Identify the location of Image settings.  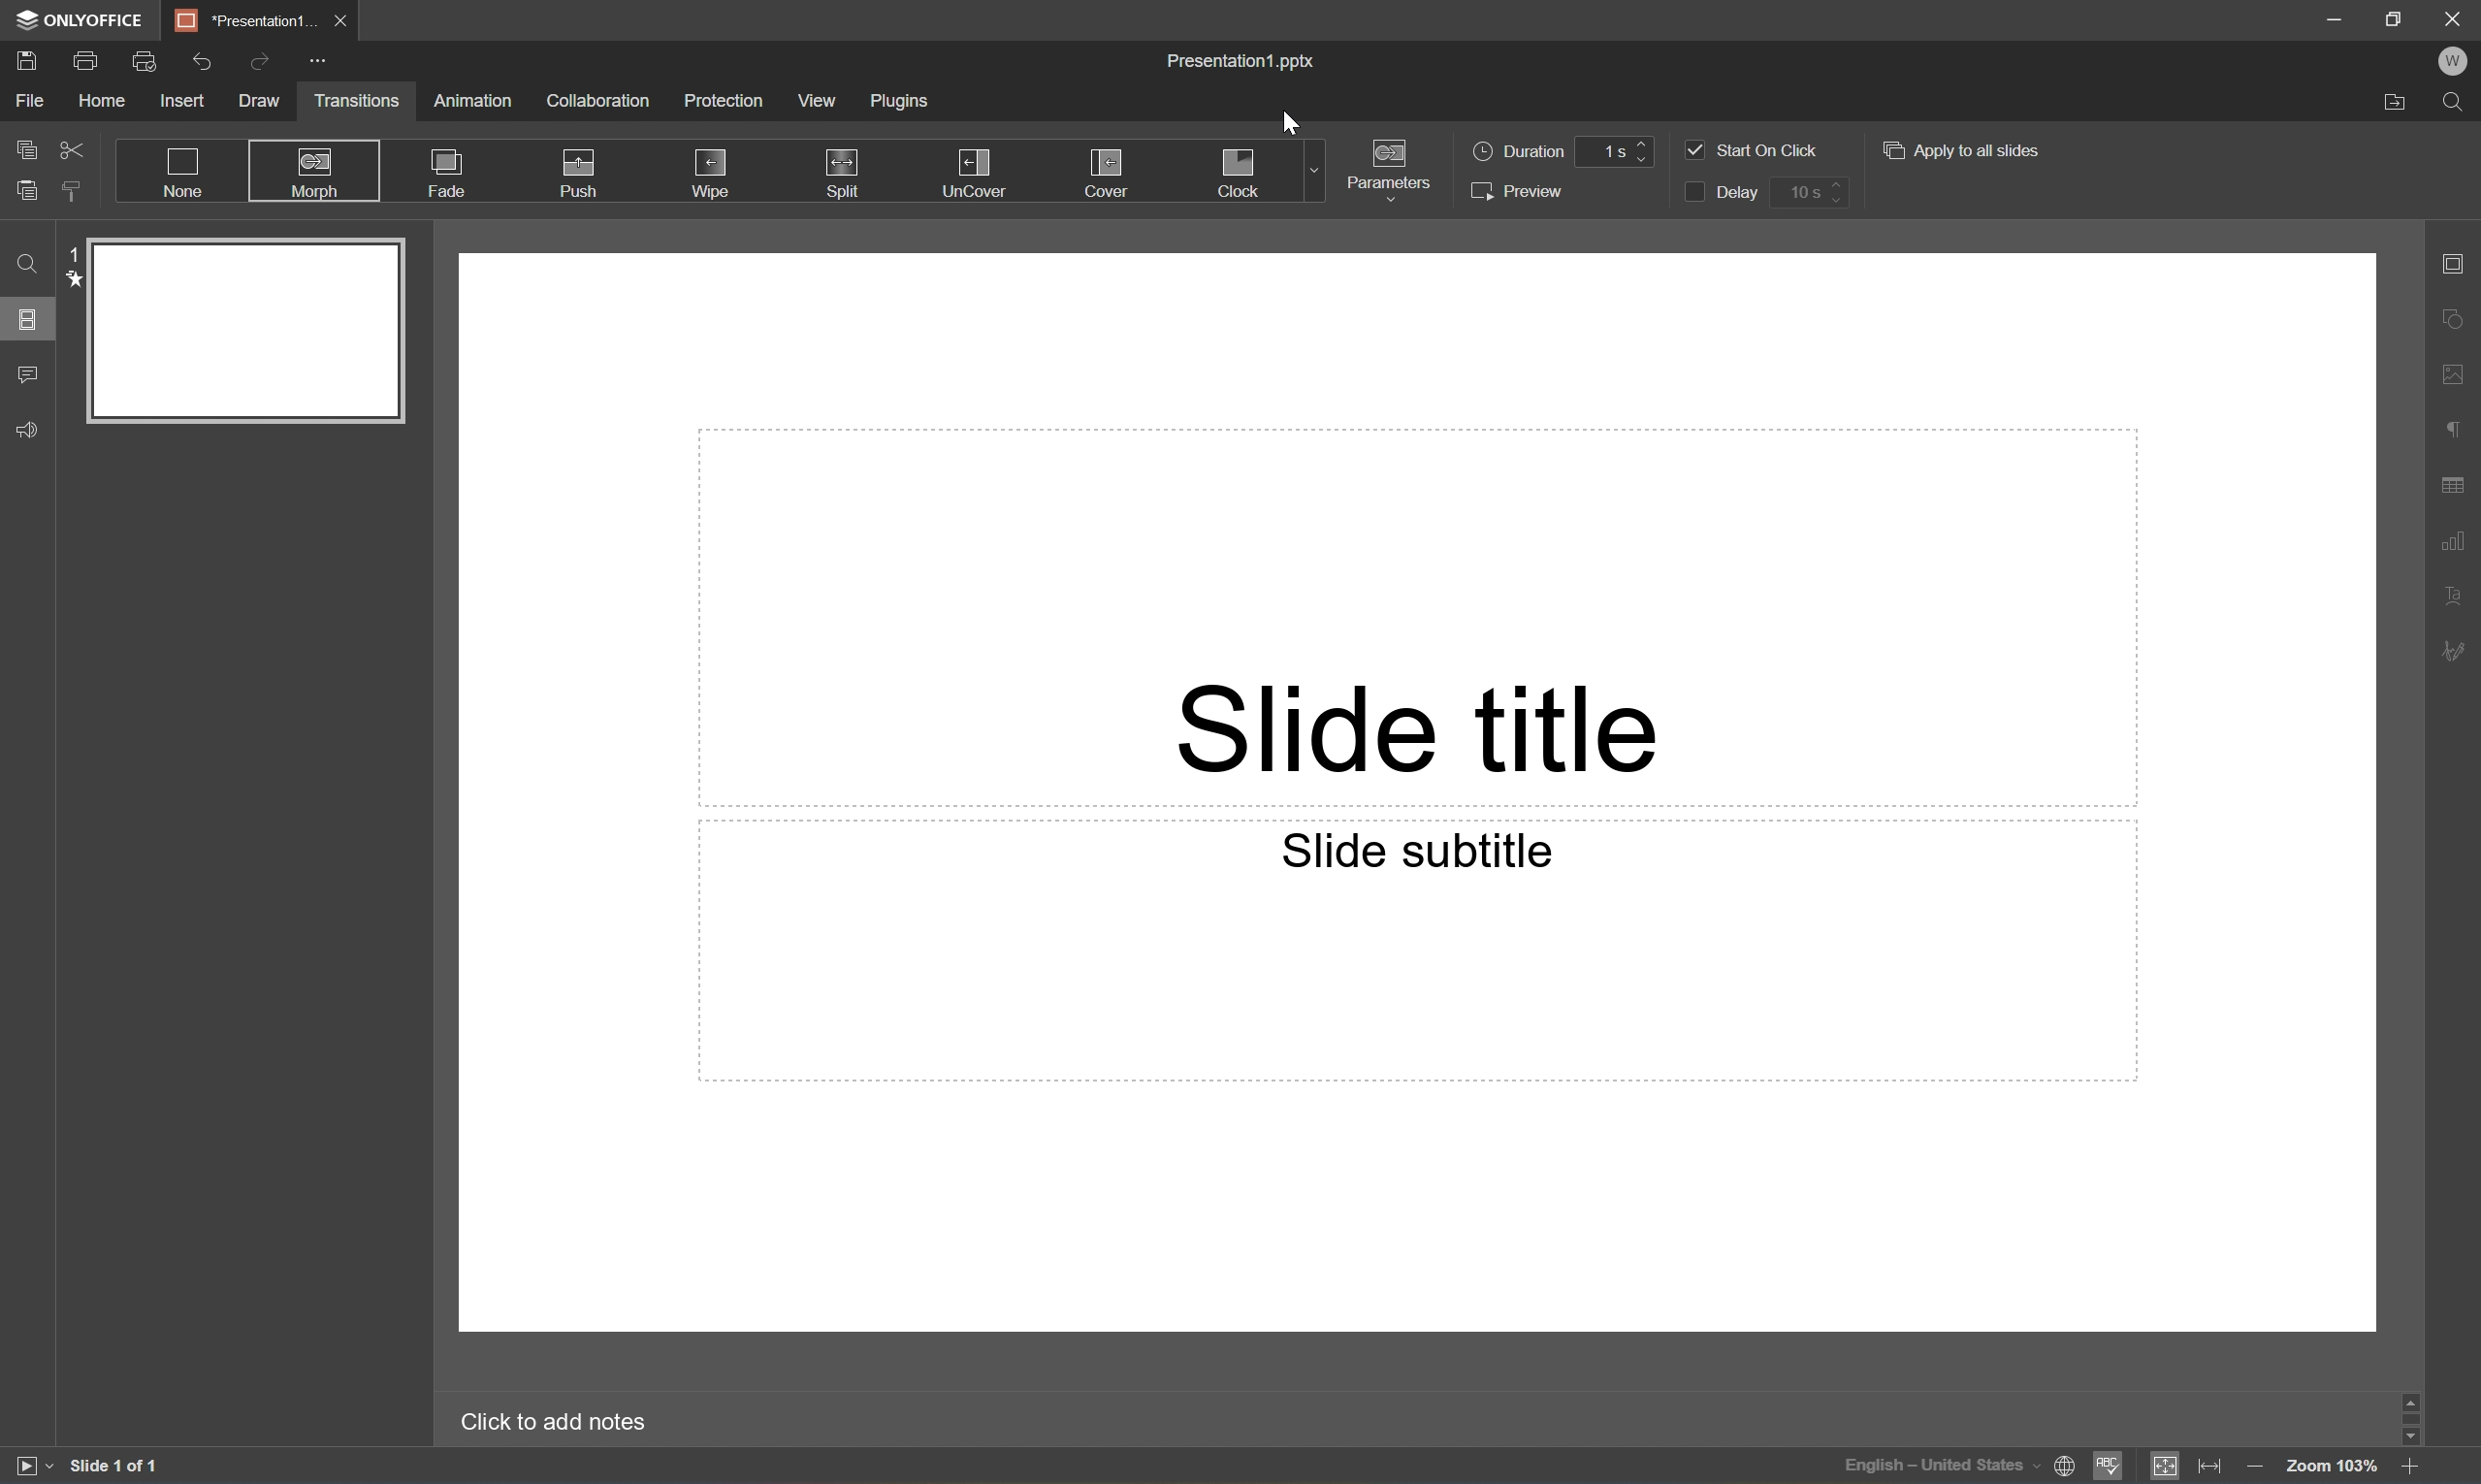
(2455, 370).